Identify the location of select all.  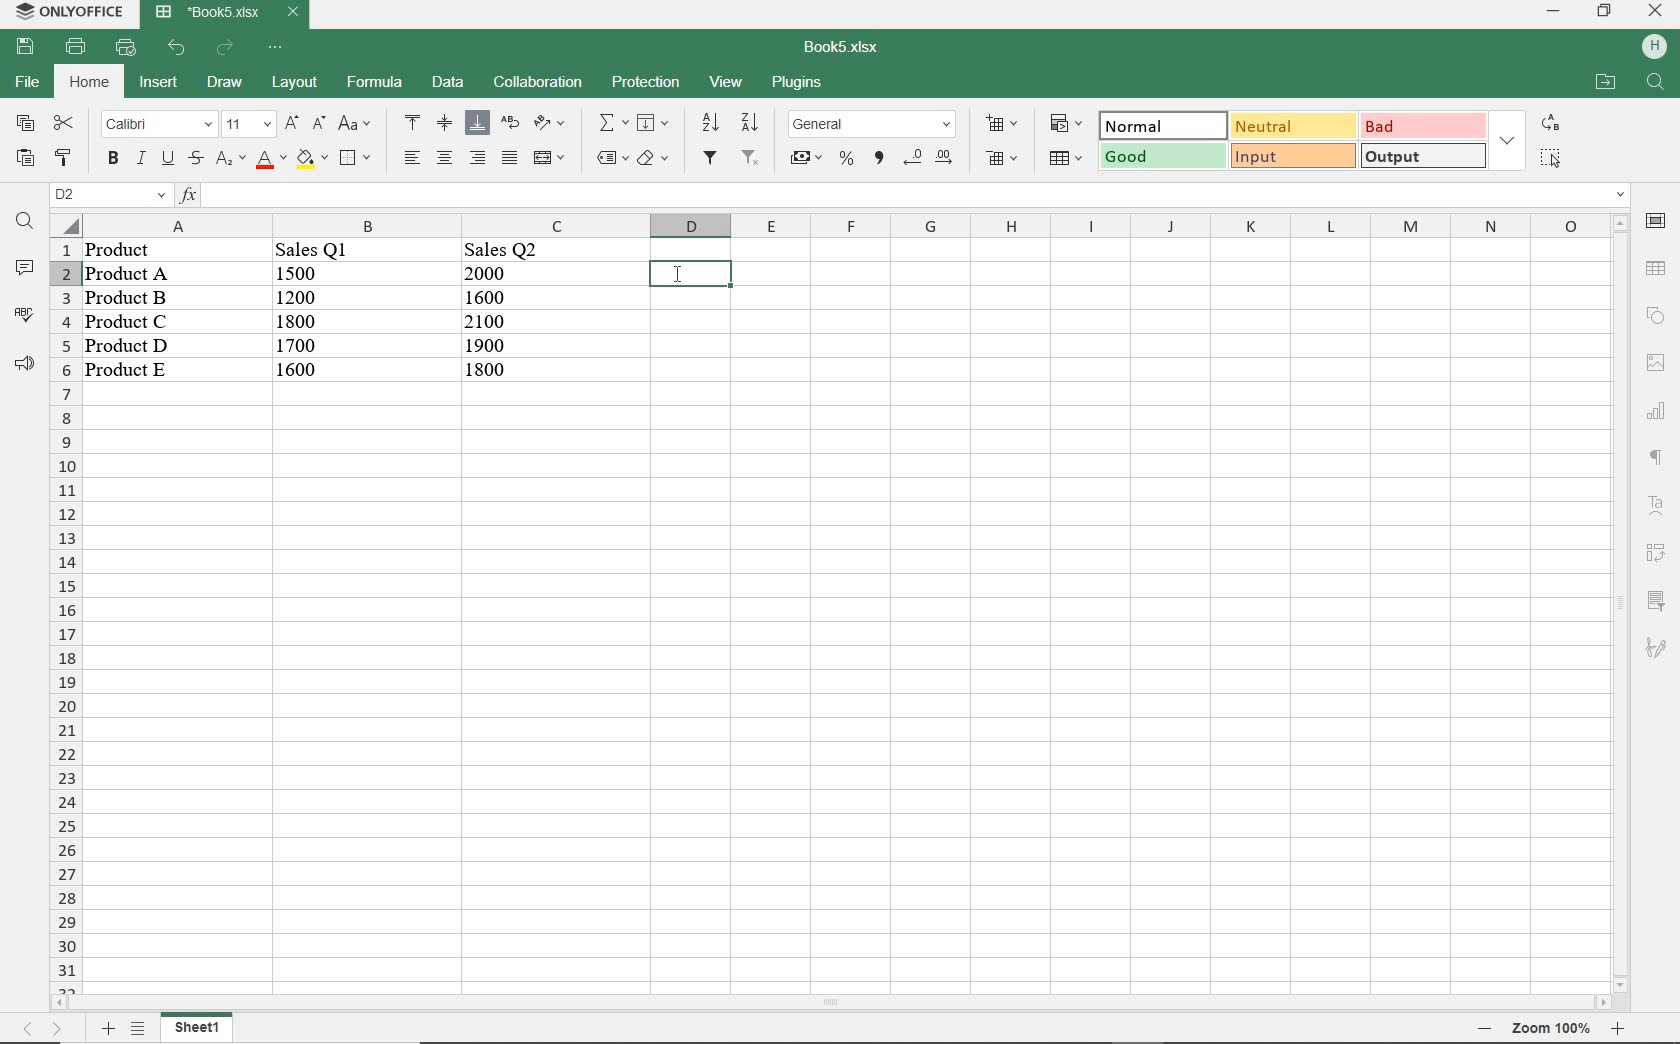
(1551, 160).